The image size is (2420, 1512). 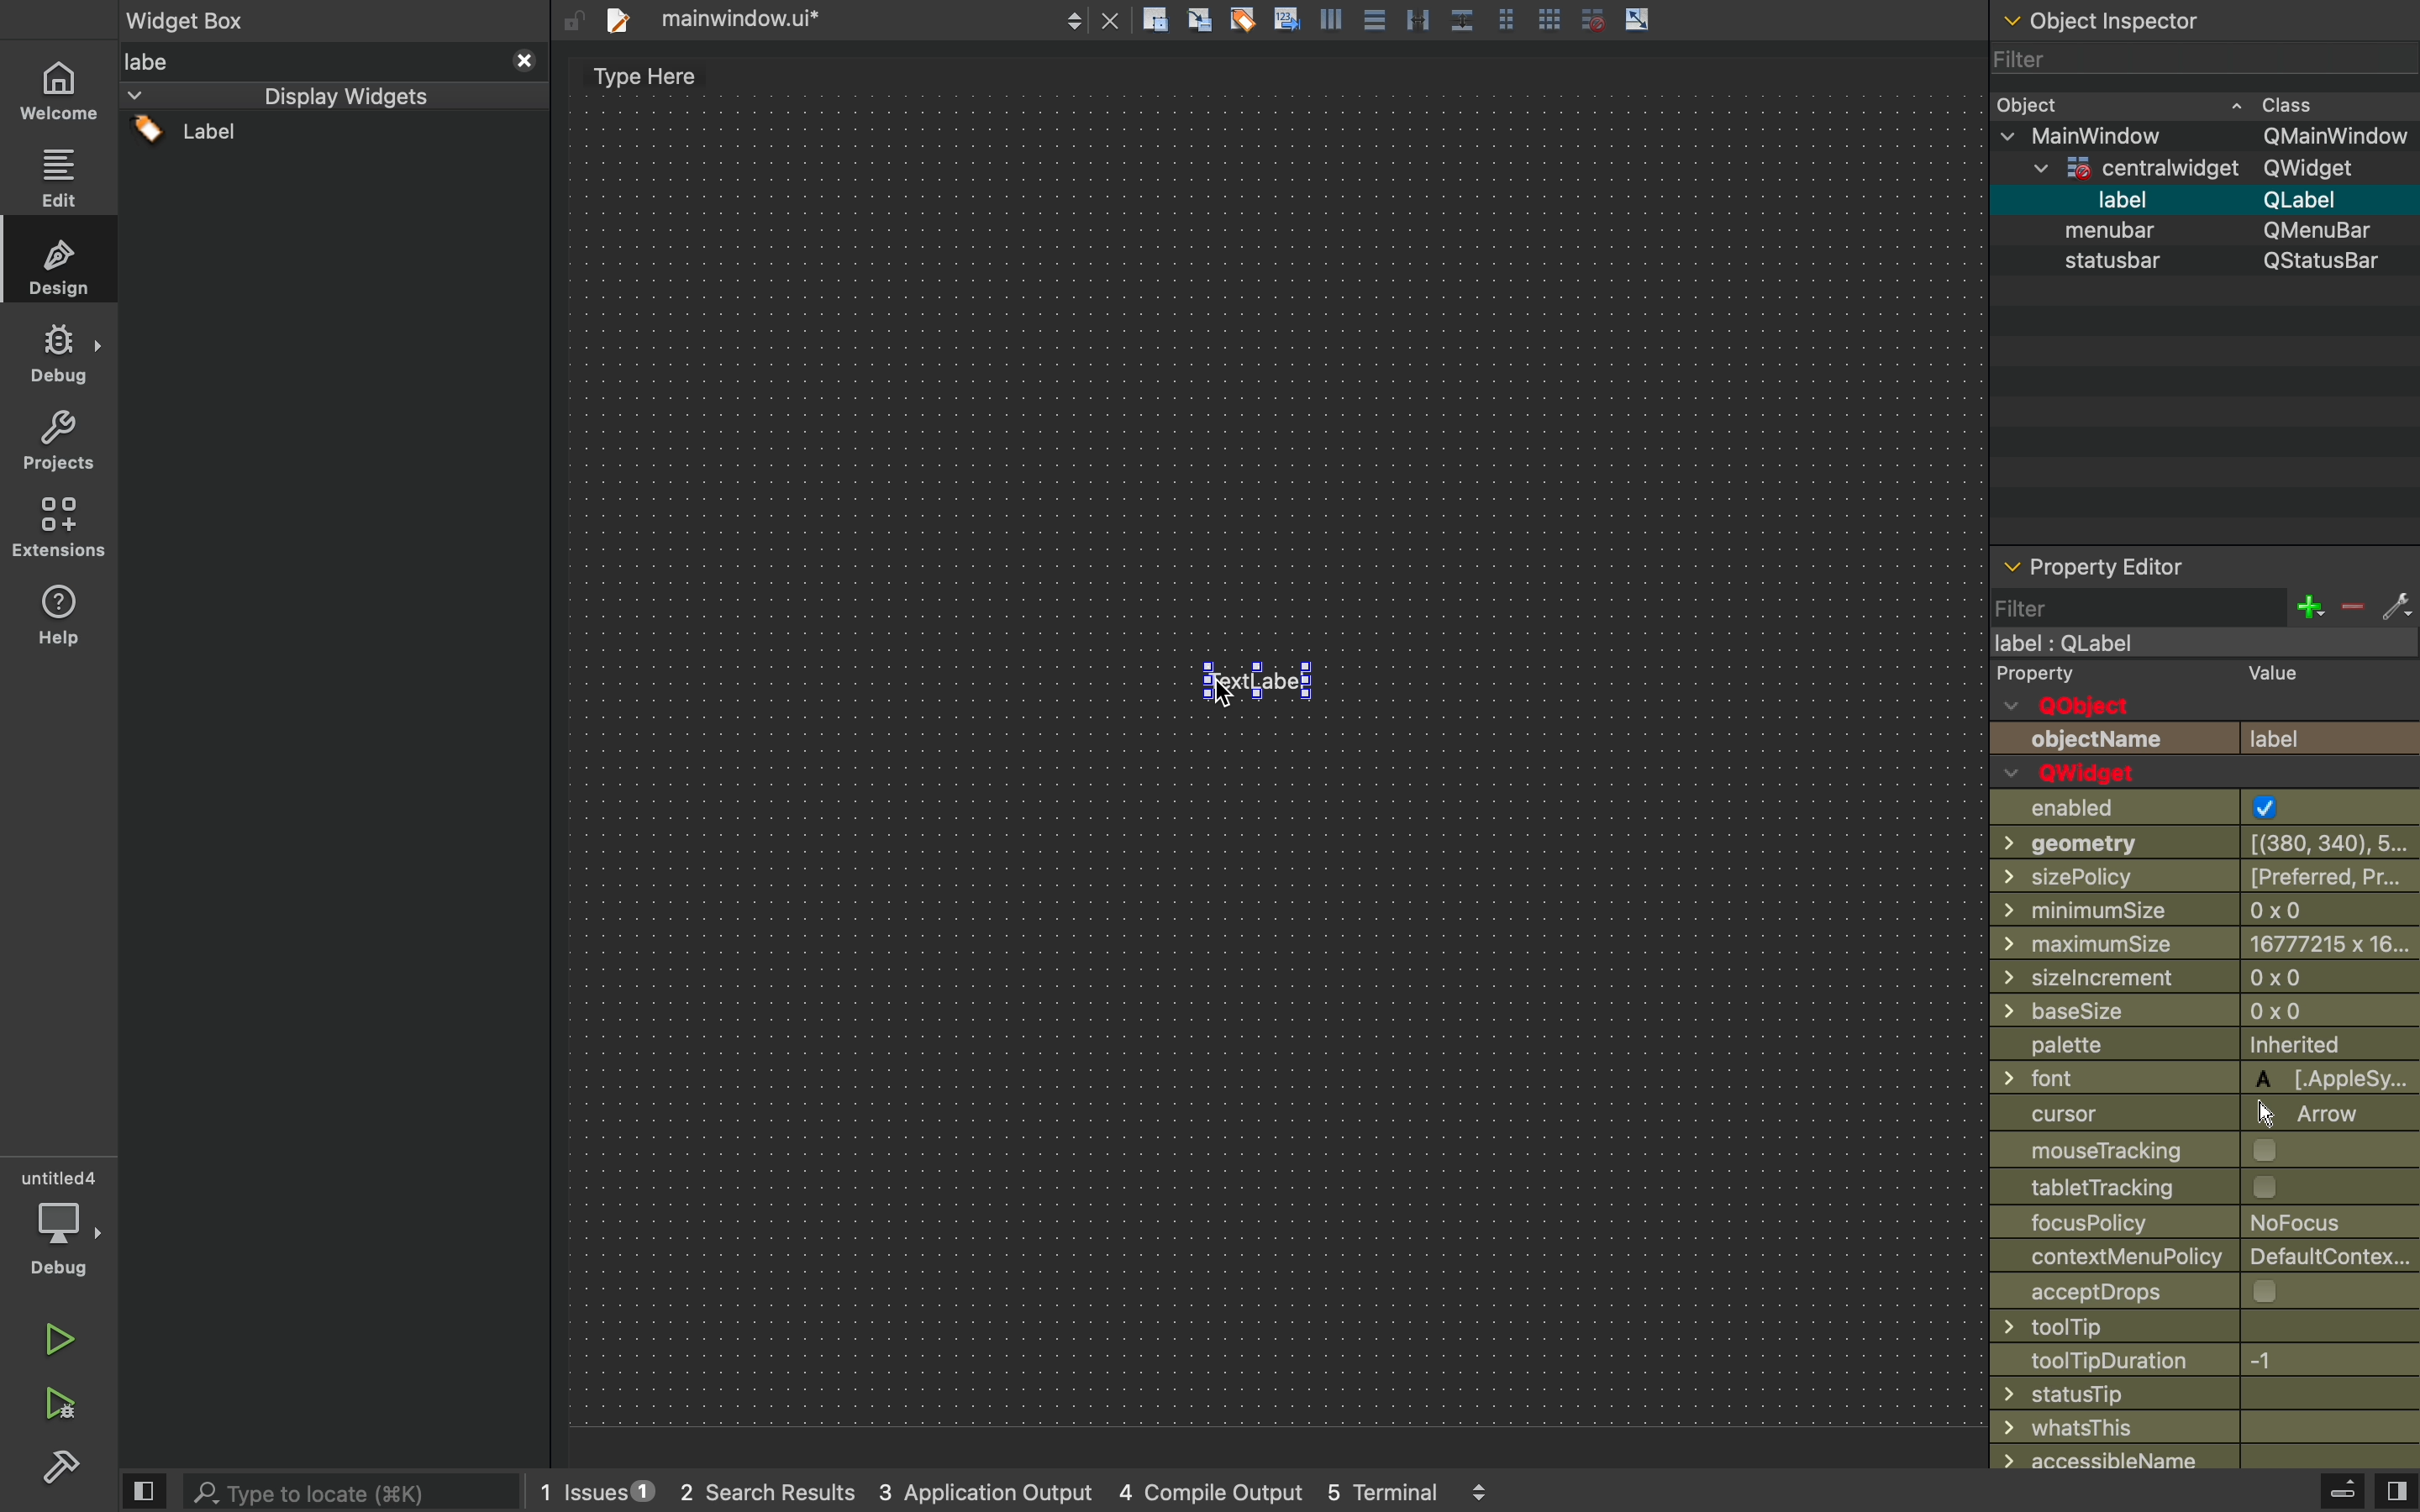 I want to click on arrow, so click(x=1640, y=18).